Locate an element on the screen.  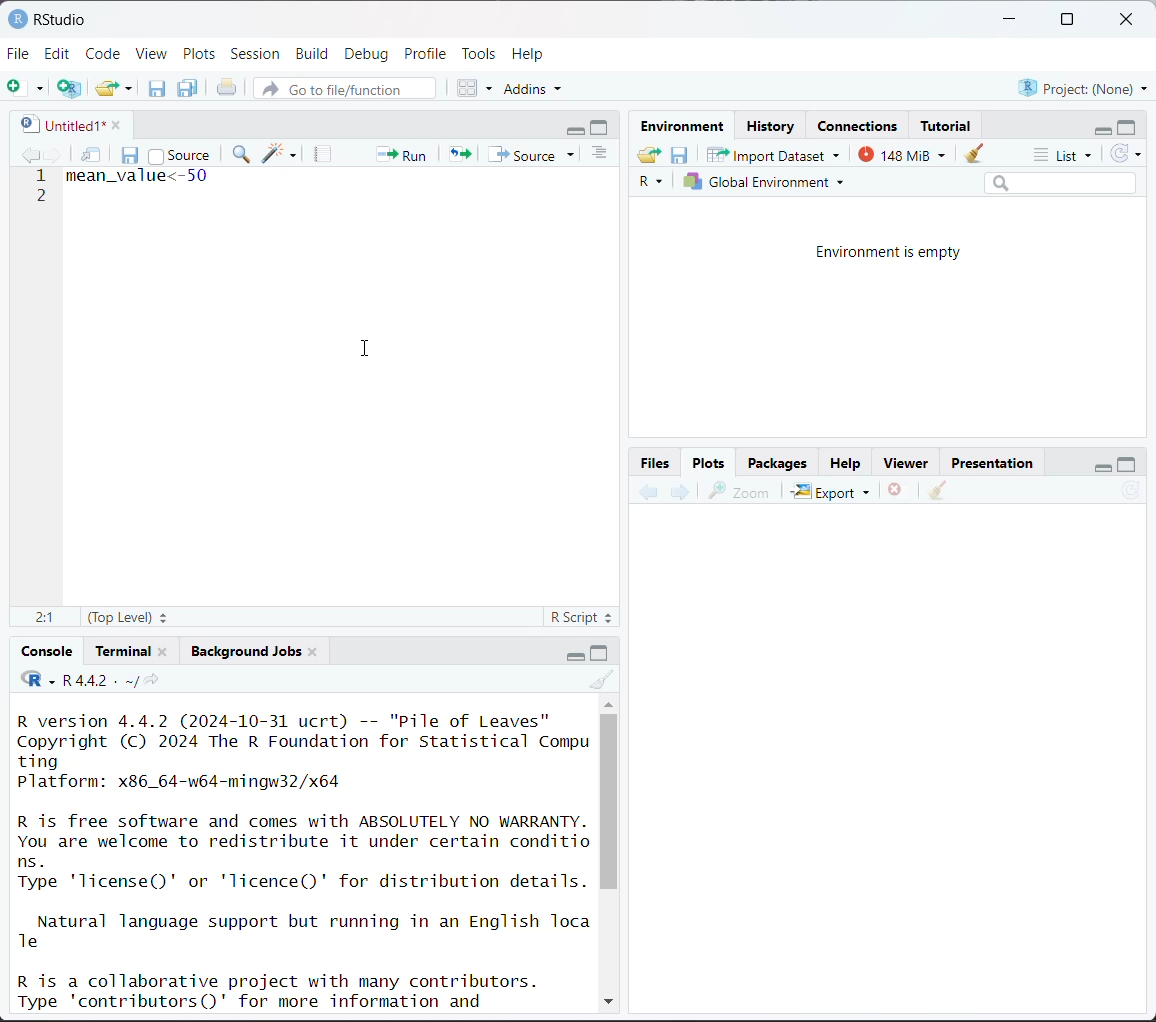
show document outline is located at coordinates (603, 155).